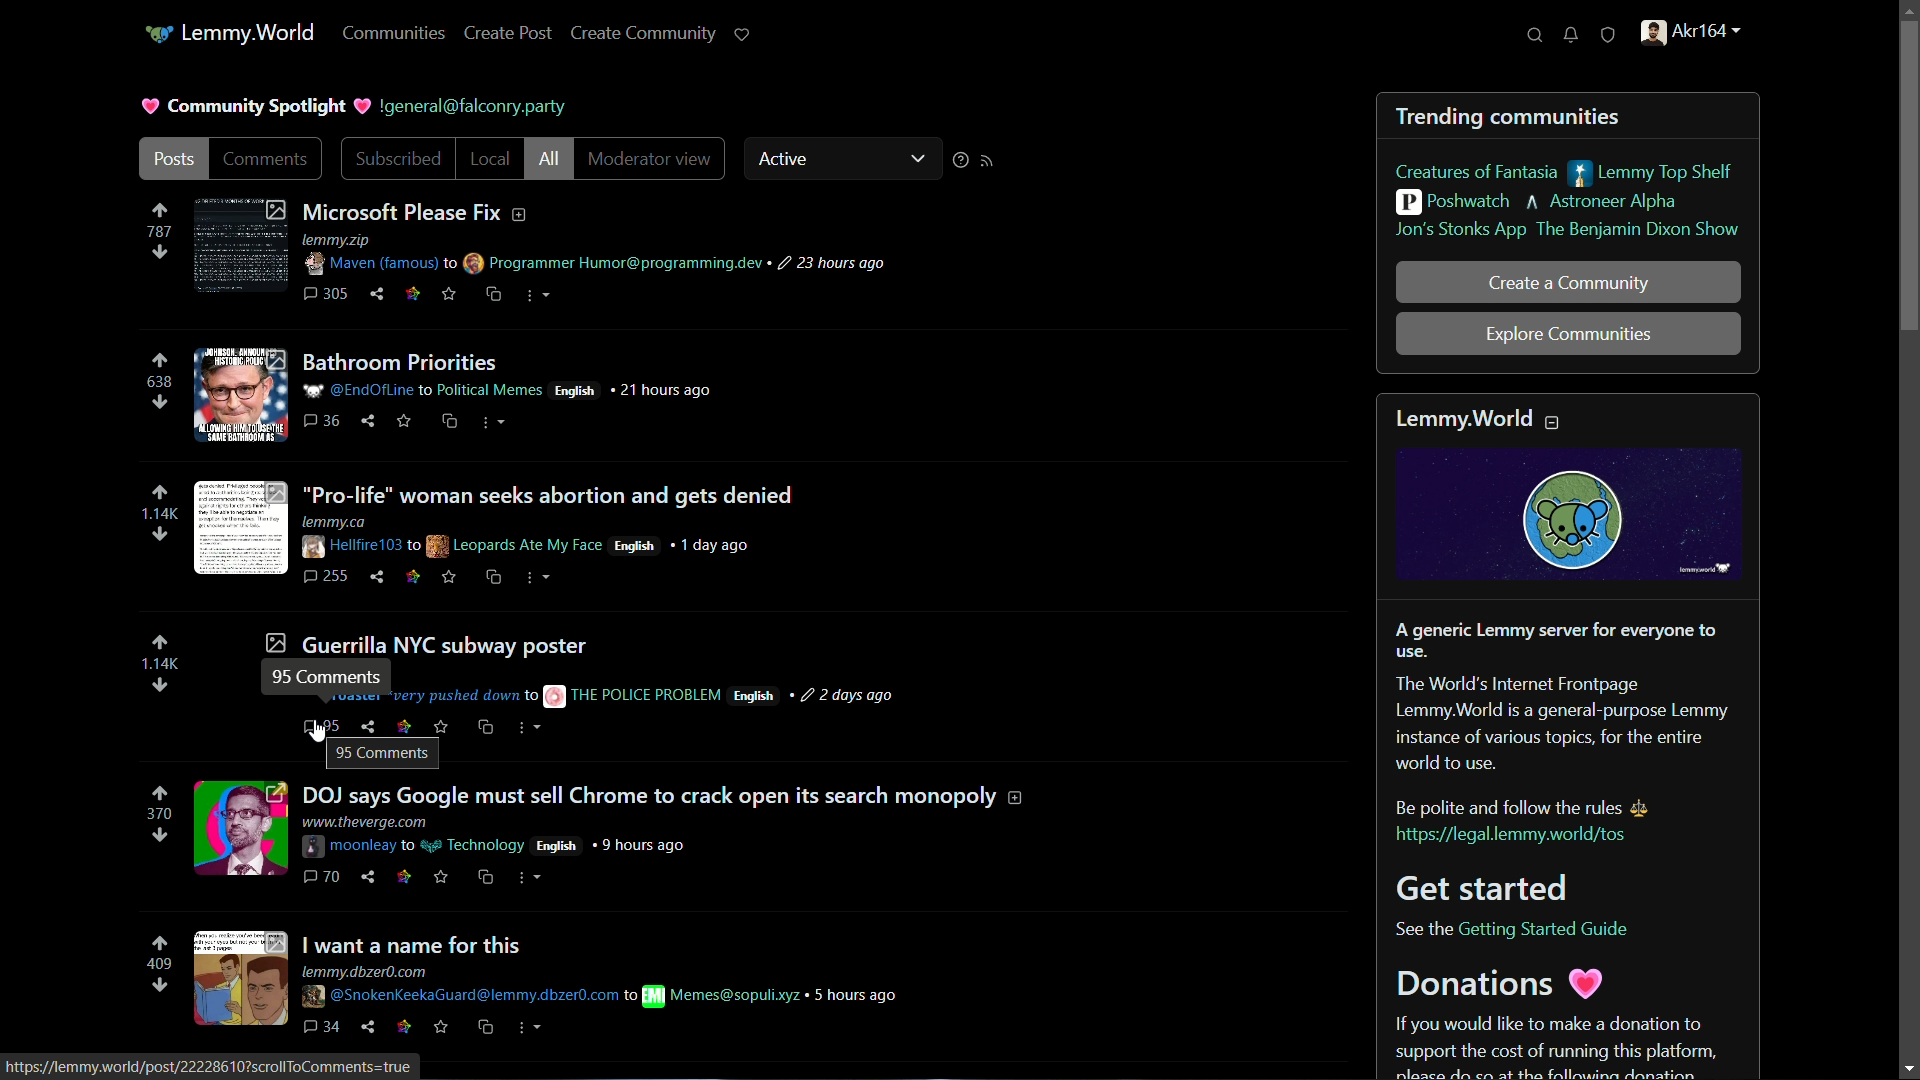 The image size is (1920, 1080). I want to click on downvote, so click(161, 252).